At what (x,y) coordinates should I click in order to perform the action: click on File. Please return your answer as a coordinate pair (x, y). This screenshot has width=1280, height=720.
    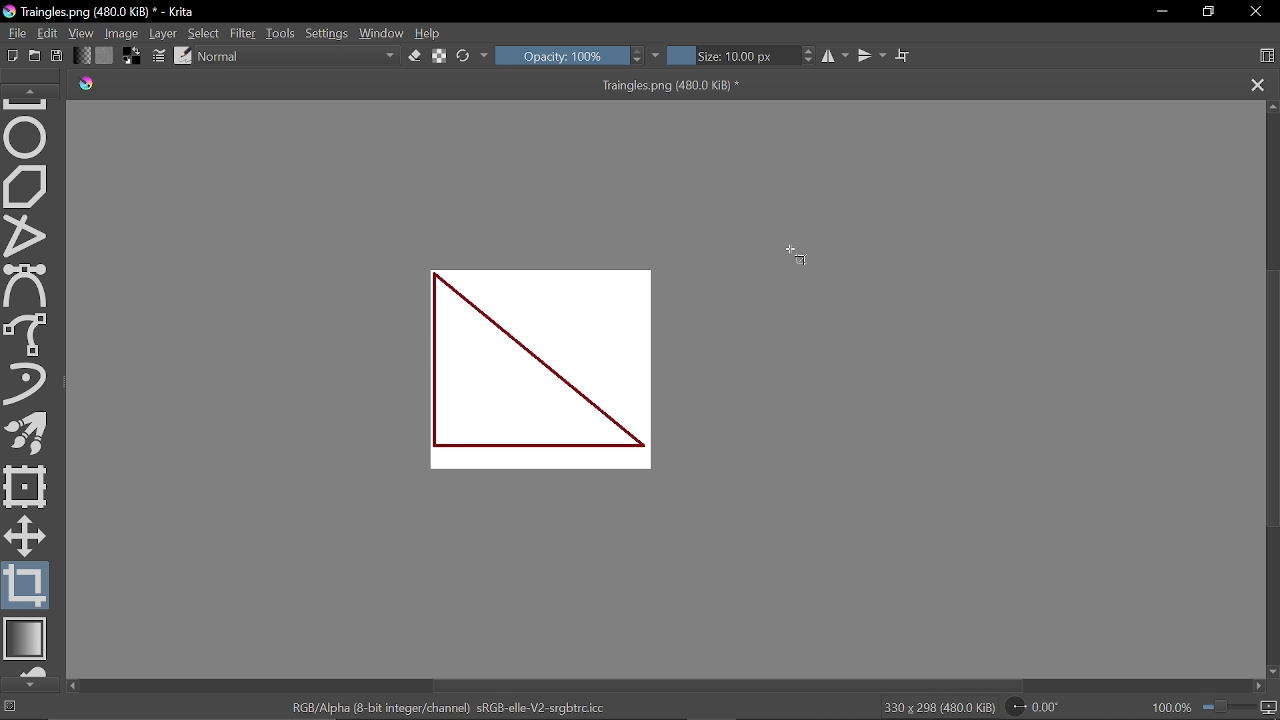
    Looking at the image, I should click on (14, 32).